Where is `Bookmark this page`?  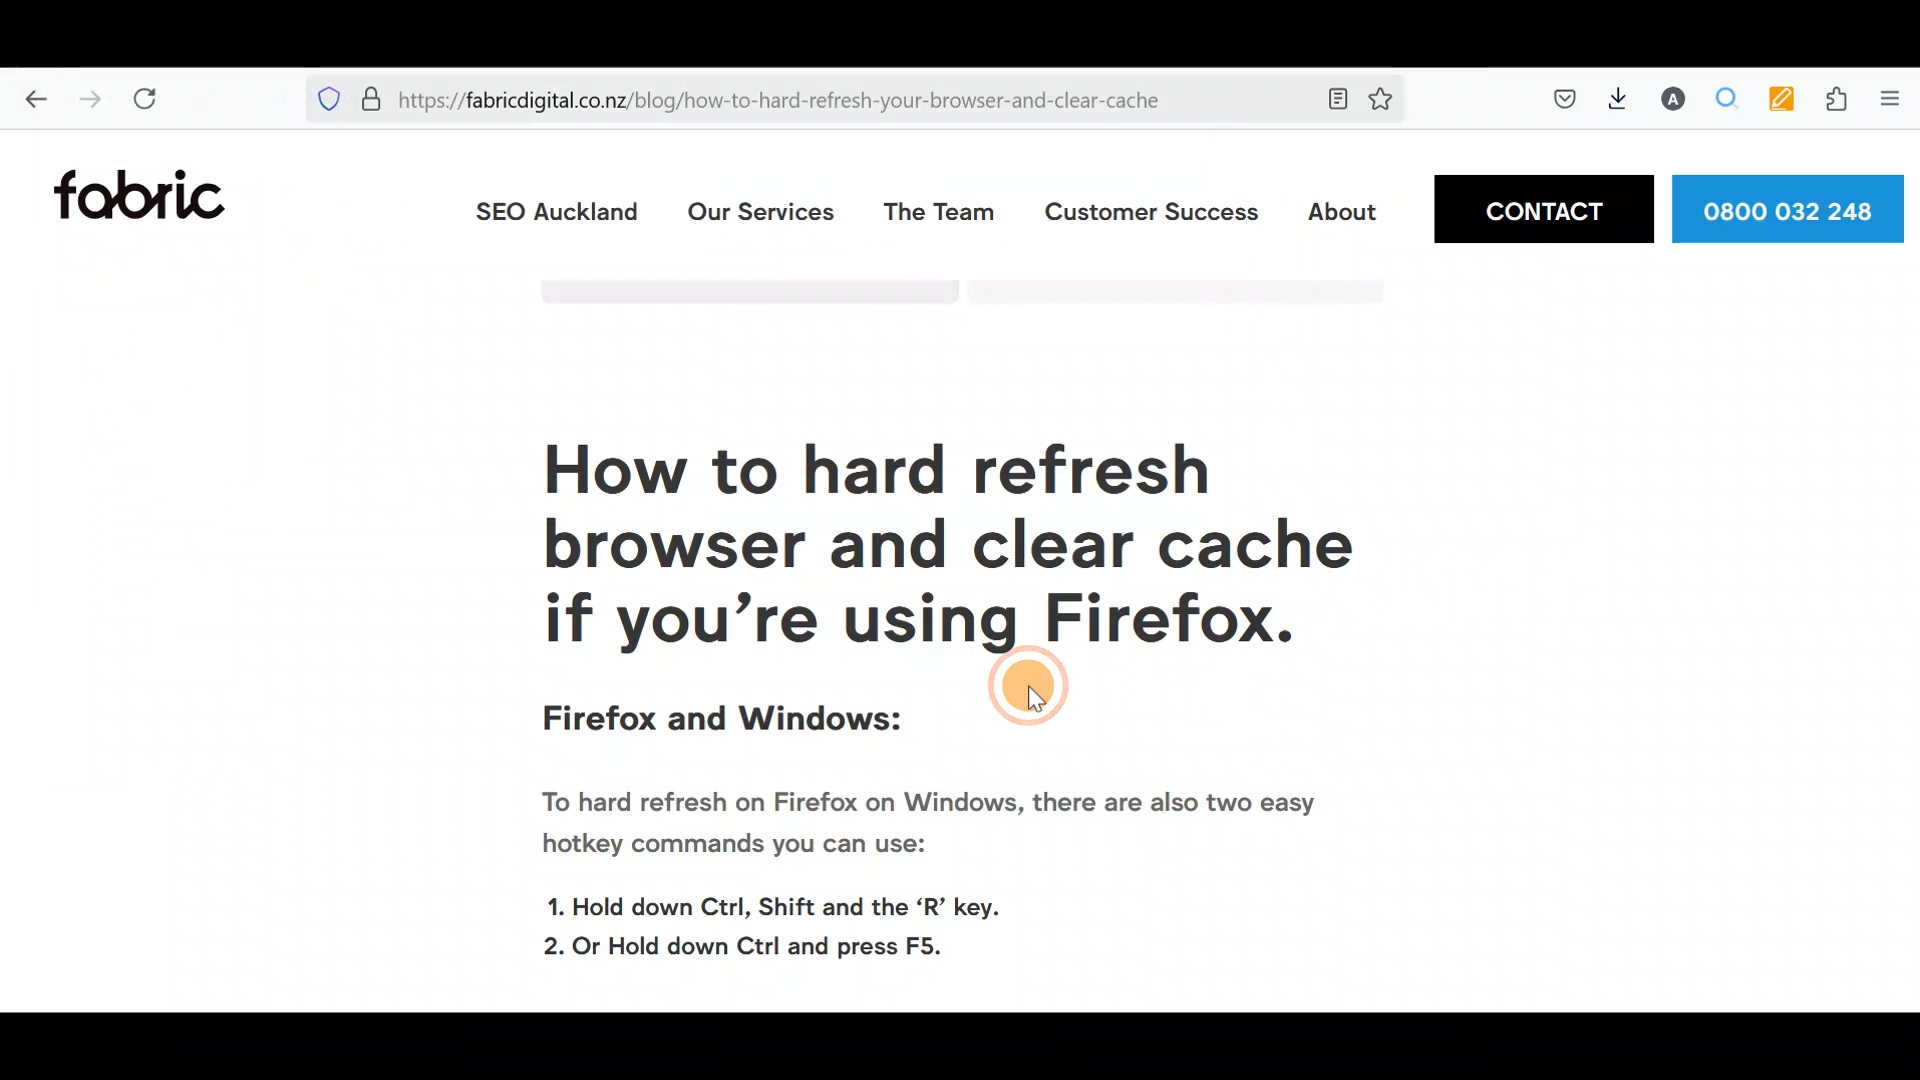 Bookmark this page is located at coordinates (1389, 102).